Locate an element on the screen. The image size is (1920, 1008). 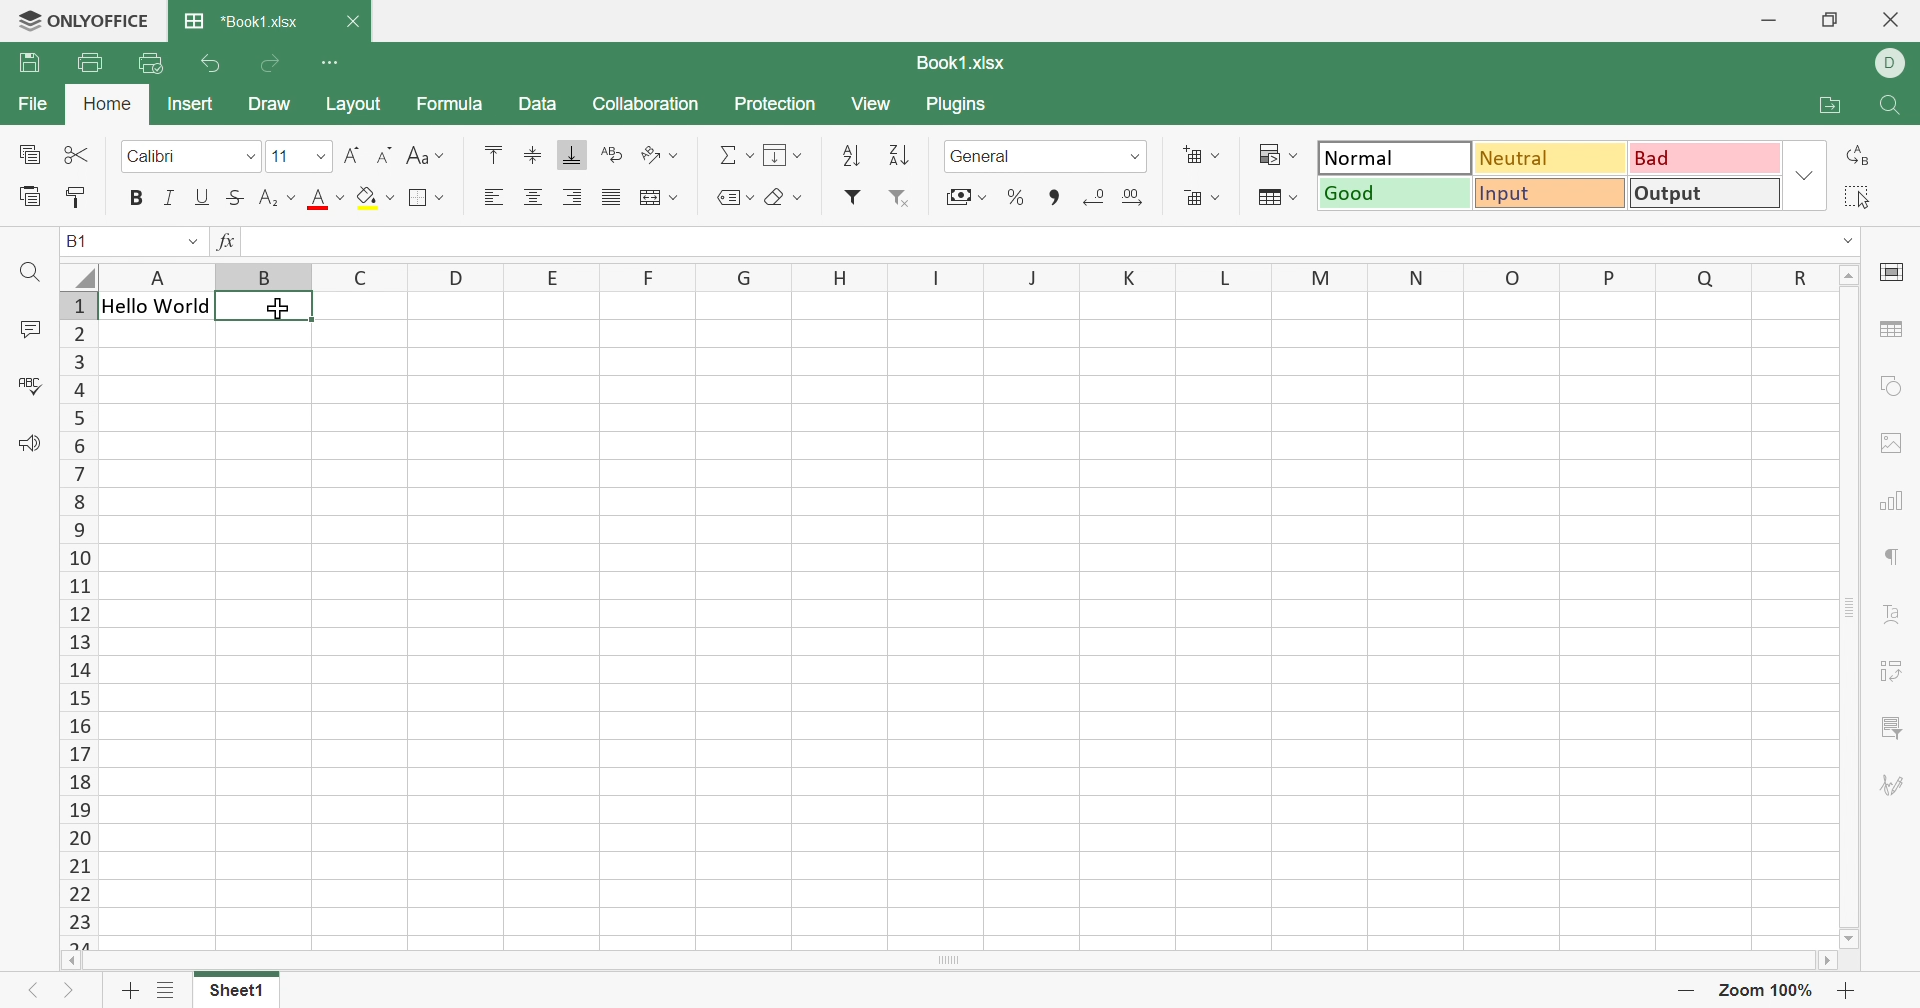
Copy is located at coordinates (30, 156).